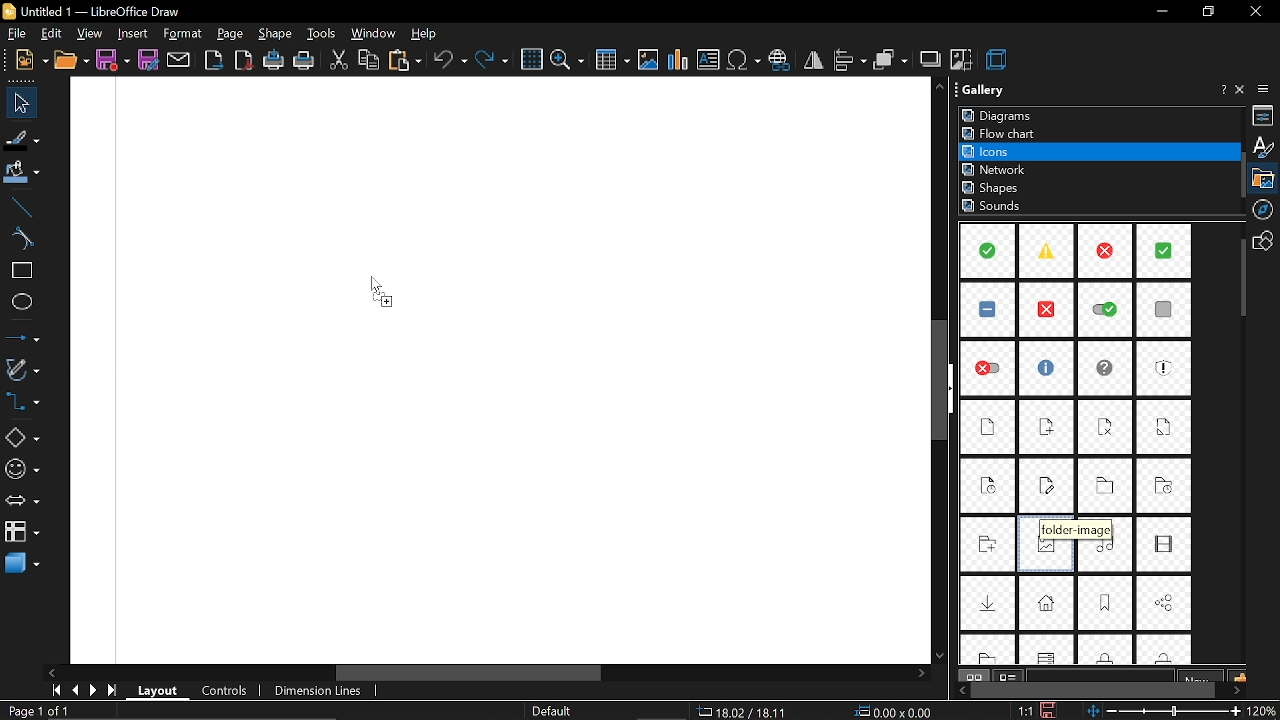  I want to click on properties, so click(1265, 116).